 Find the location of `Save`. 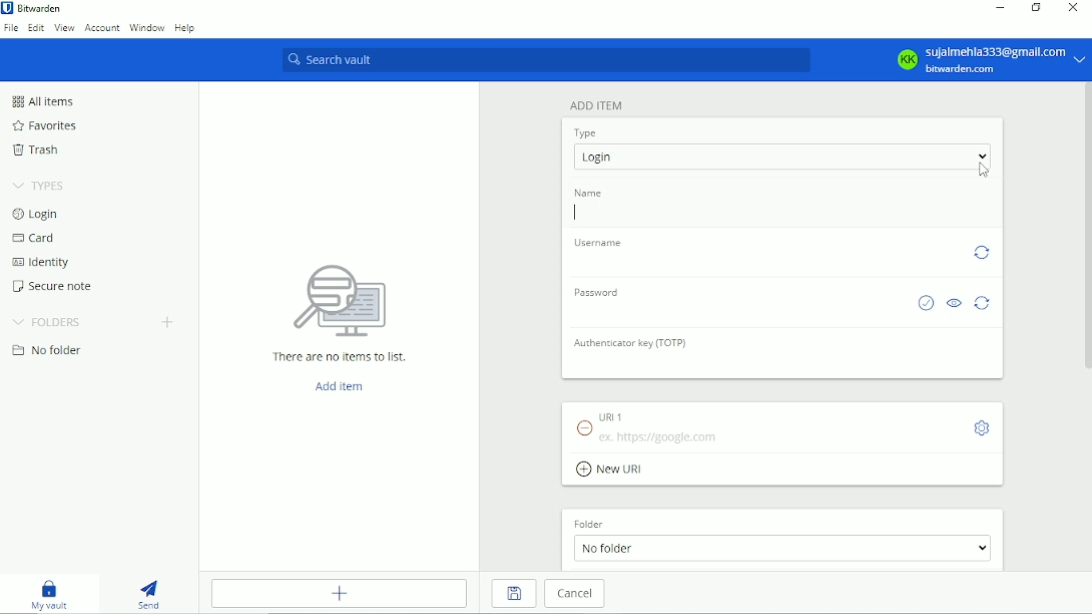

Save is located at coordinates (513, 594).